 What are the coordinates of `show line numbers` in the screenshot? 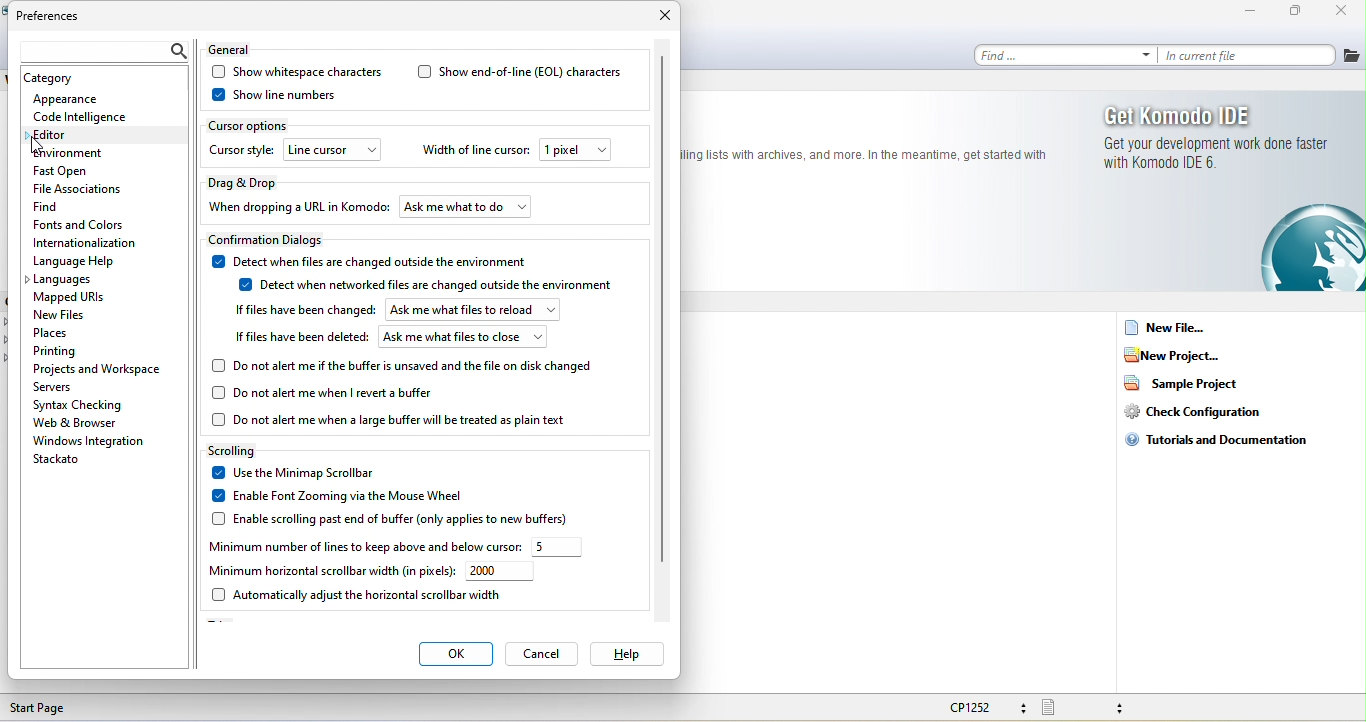 It's located at (273, 95).